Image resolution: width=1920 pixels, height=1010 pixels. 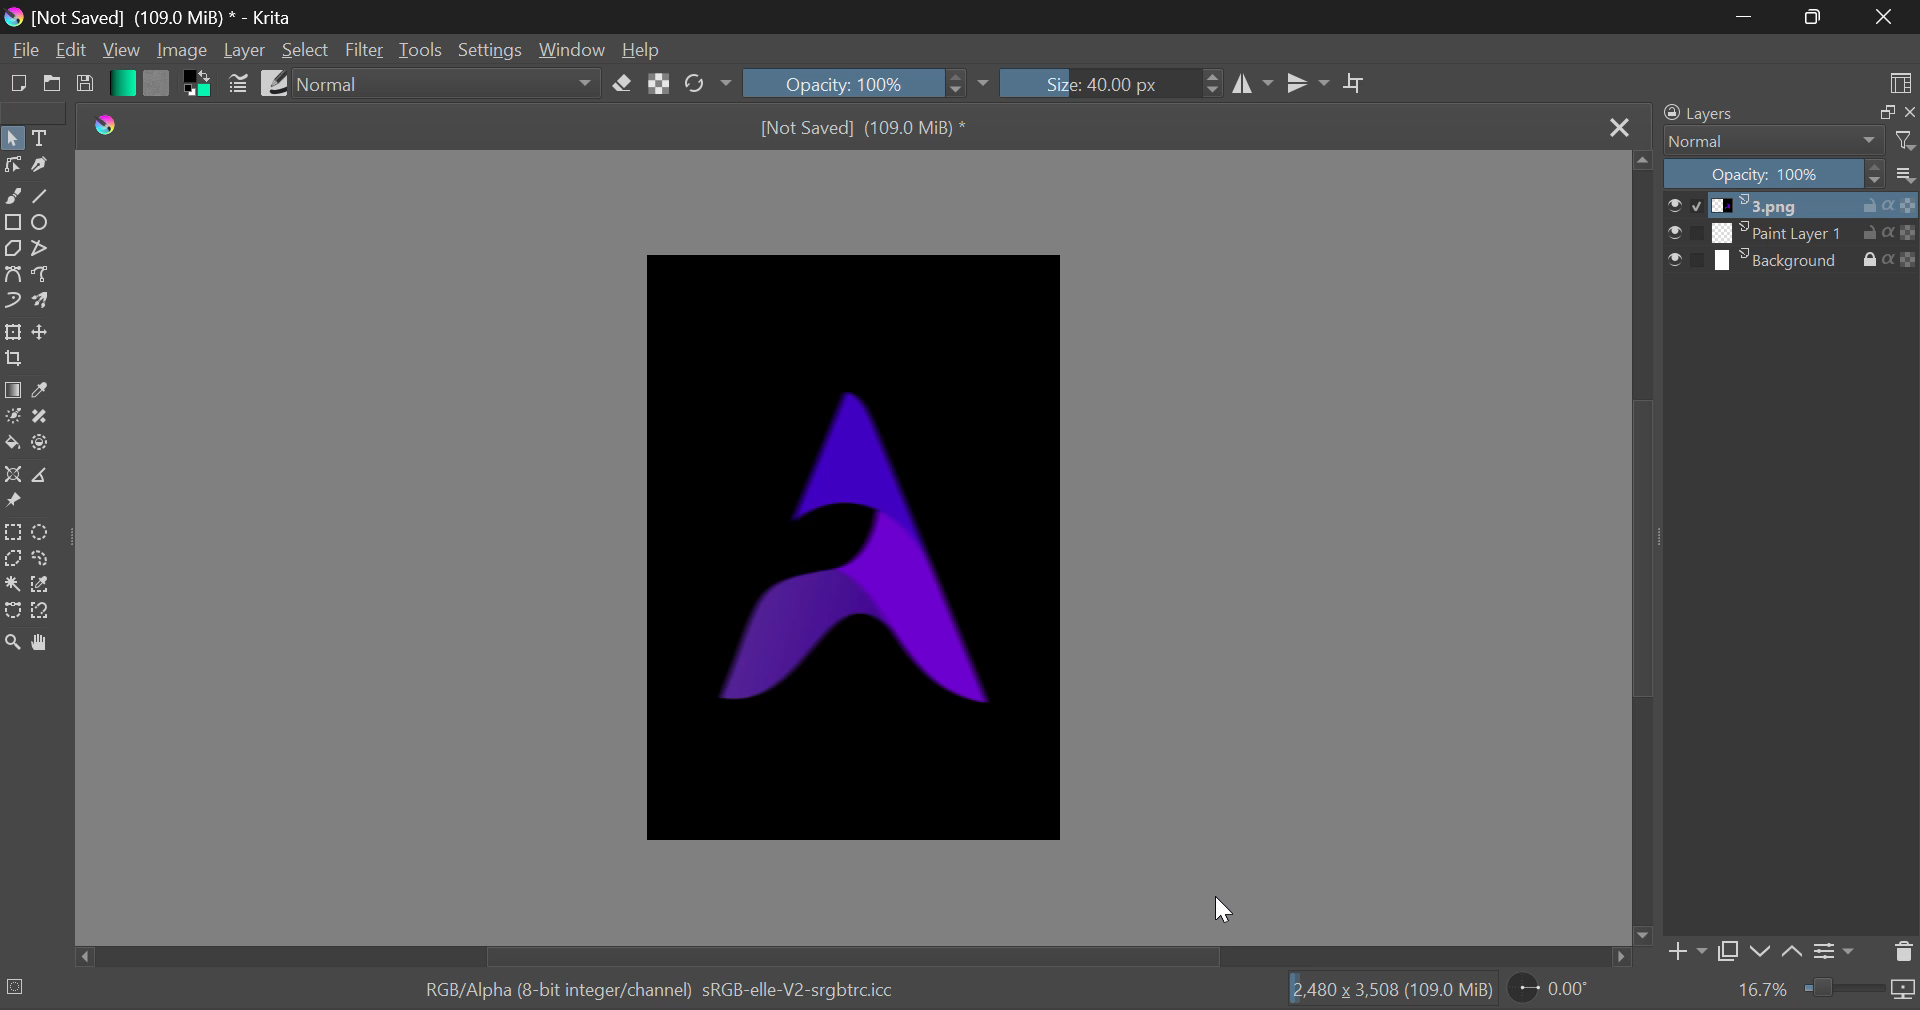 I want to click on Pan, so click(x=48, y=643).